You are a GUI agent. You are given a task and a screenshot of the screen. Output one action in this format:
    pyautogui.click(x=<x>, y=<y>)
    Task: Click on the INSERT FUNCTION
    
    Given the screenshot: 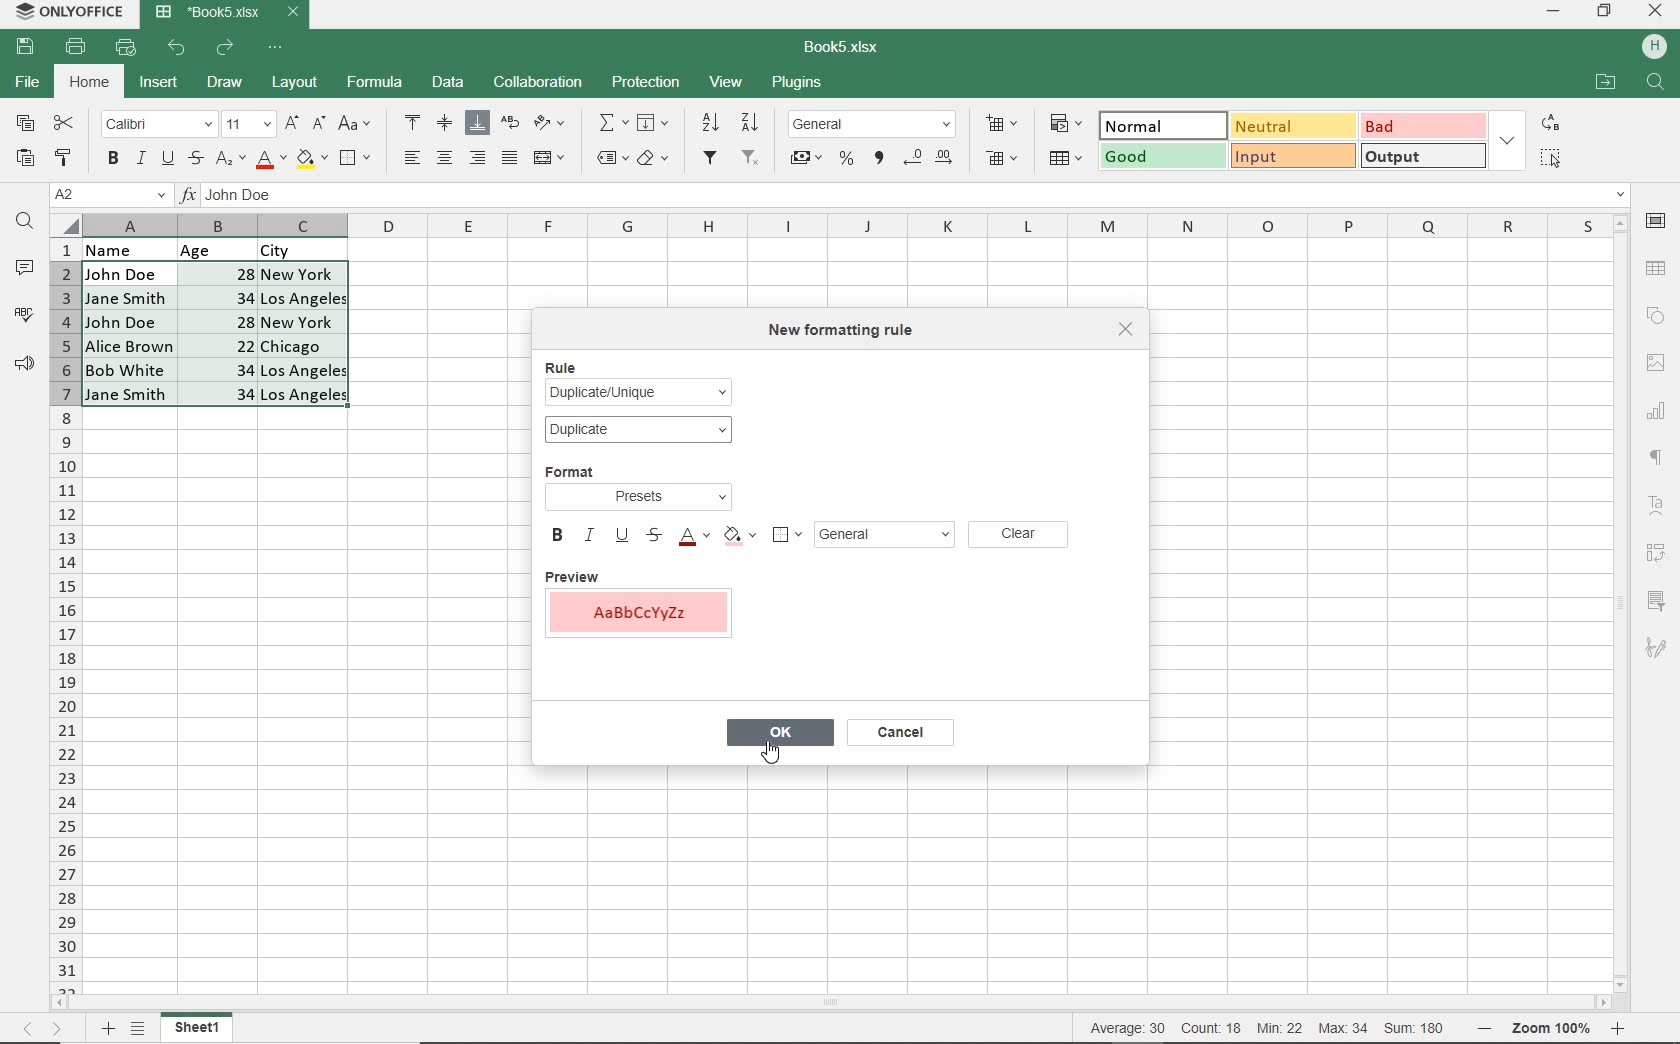 What is the action you would take?
    pyautogui.click(x=613, y=122)
    